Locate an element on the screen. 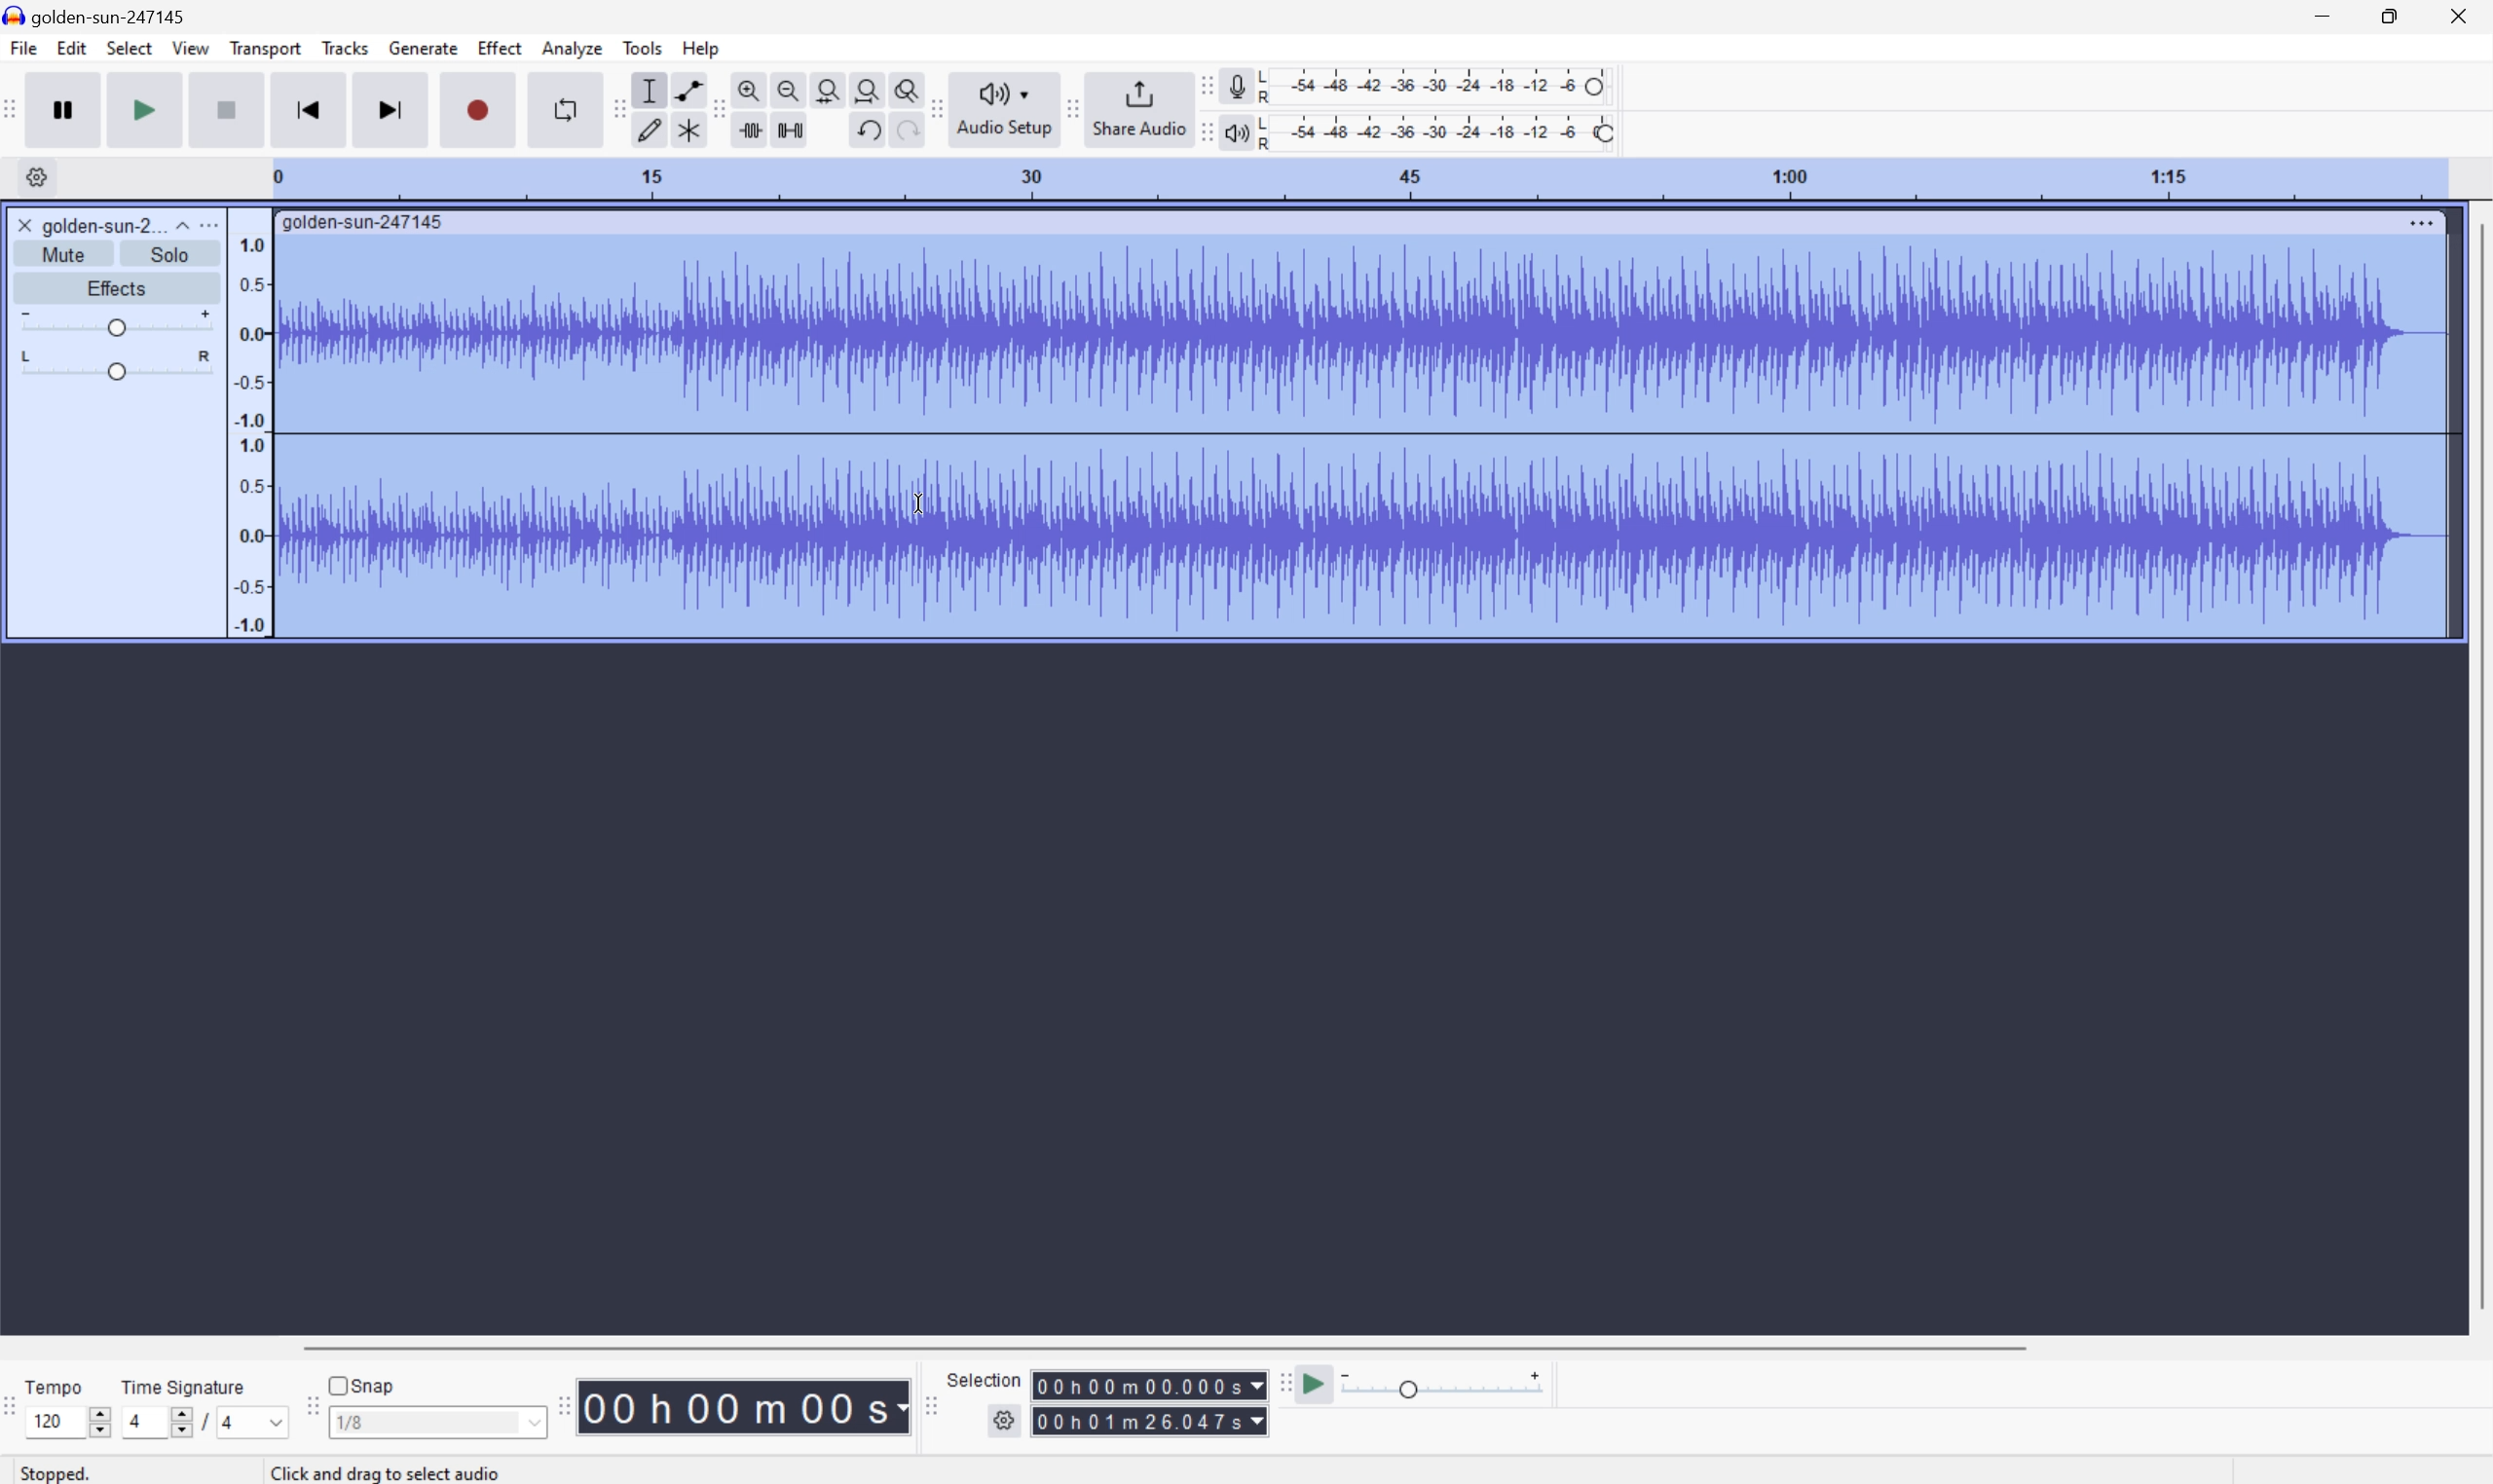  4 slider is located at coordinates (153, 1421).